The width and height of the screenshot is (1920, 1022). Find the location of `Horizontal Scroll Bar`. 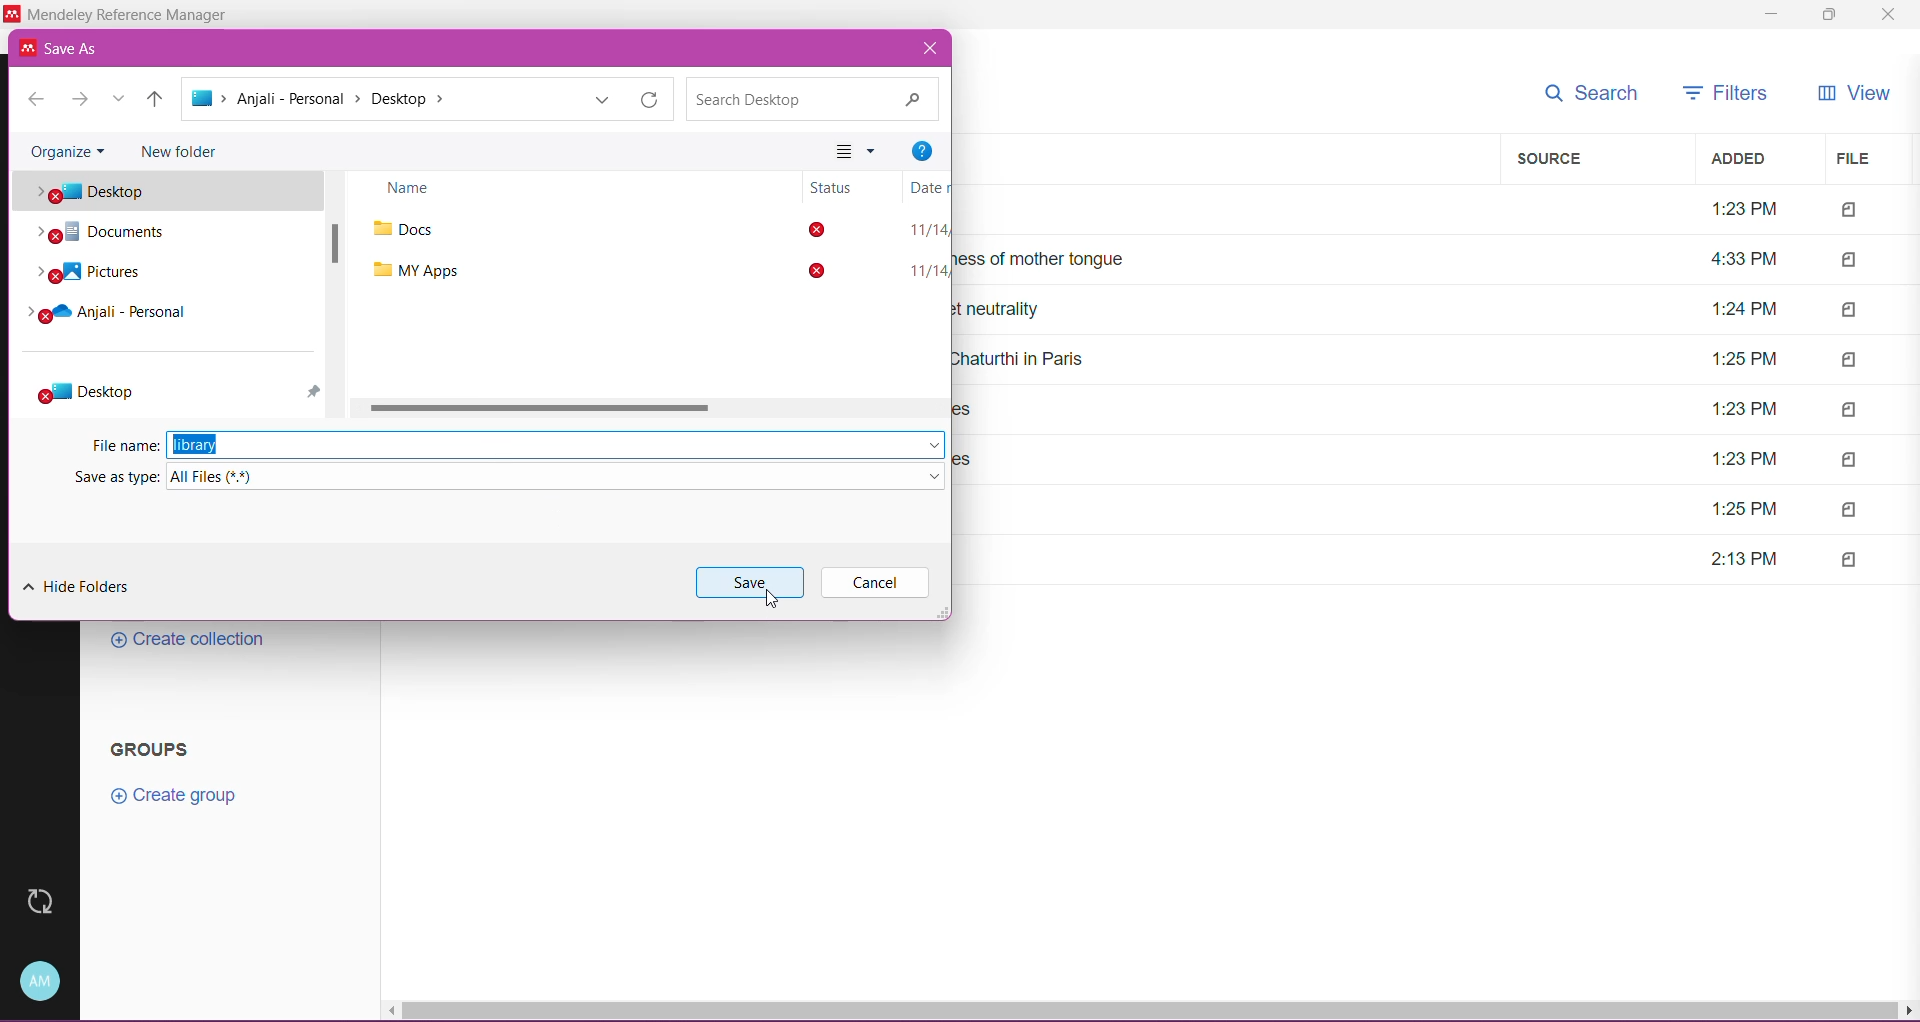

Horizontal Scroll Bar is located at coordinates (1151, 1011).